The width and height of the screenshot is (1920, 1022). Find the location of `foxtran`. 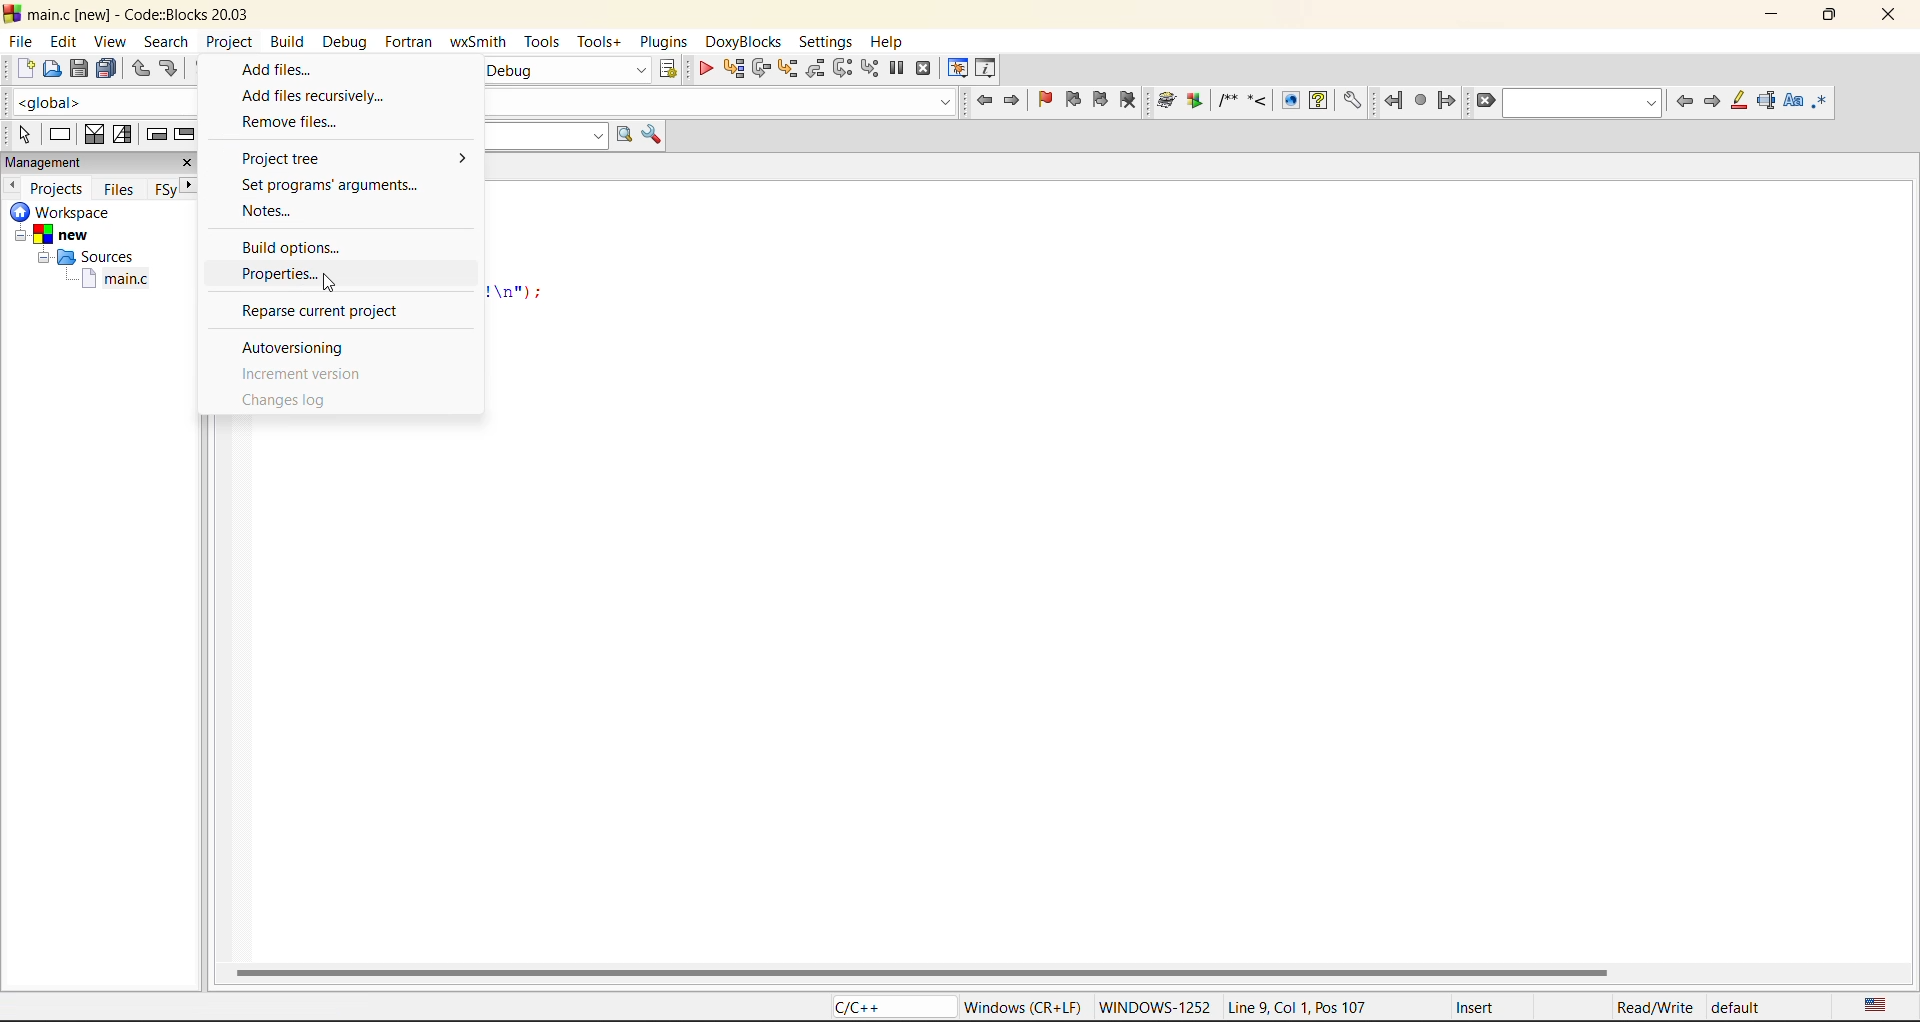

foxtran is located at coordinates (411, 43).